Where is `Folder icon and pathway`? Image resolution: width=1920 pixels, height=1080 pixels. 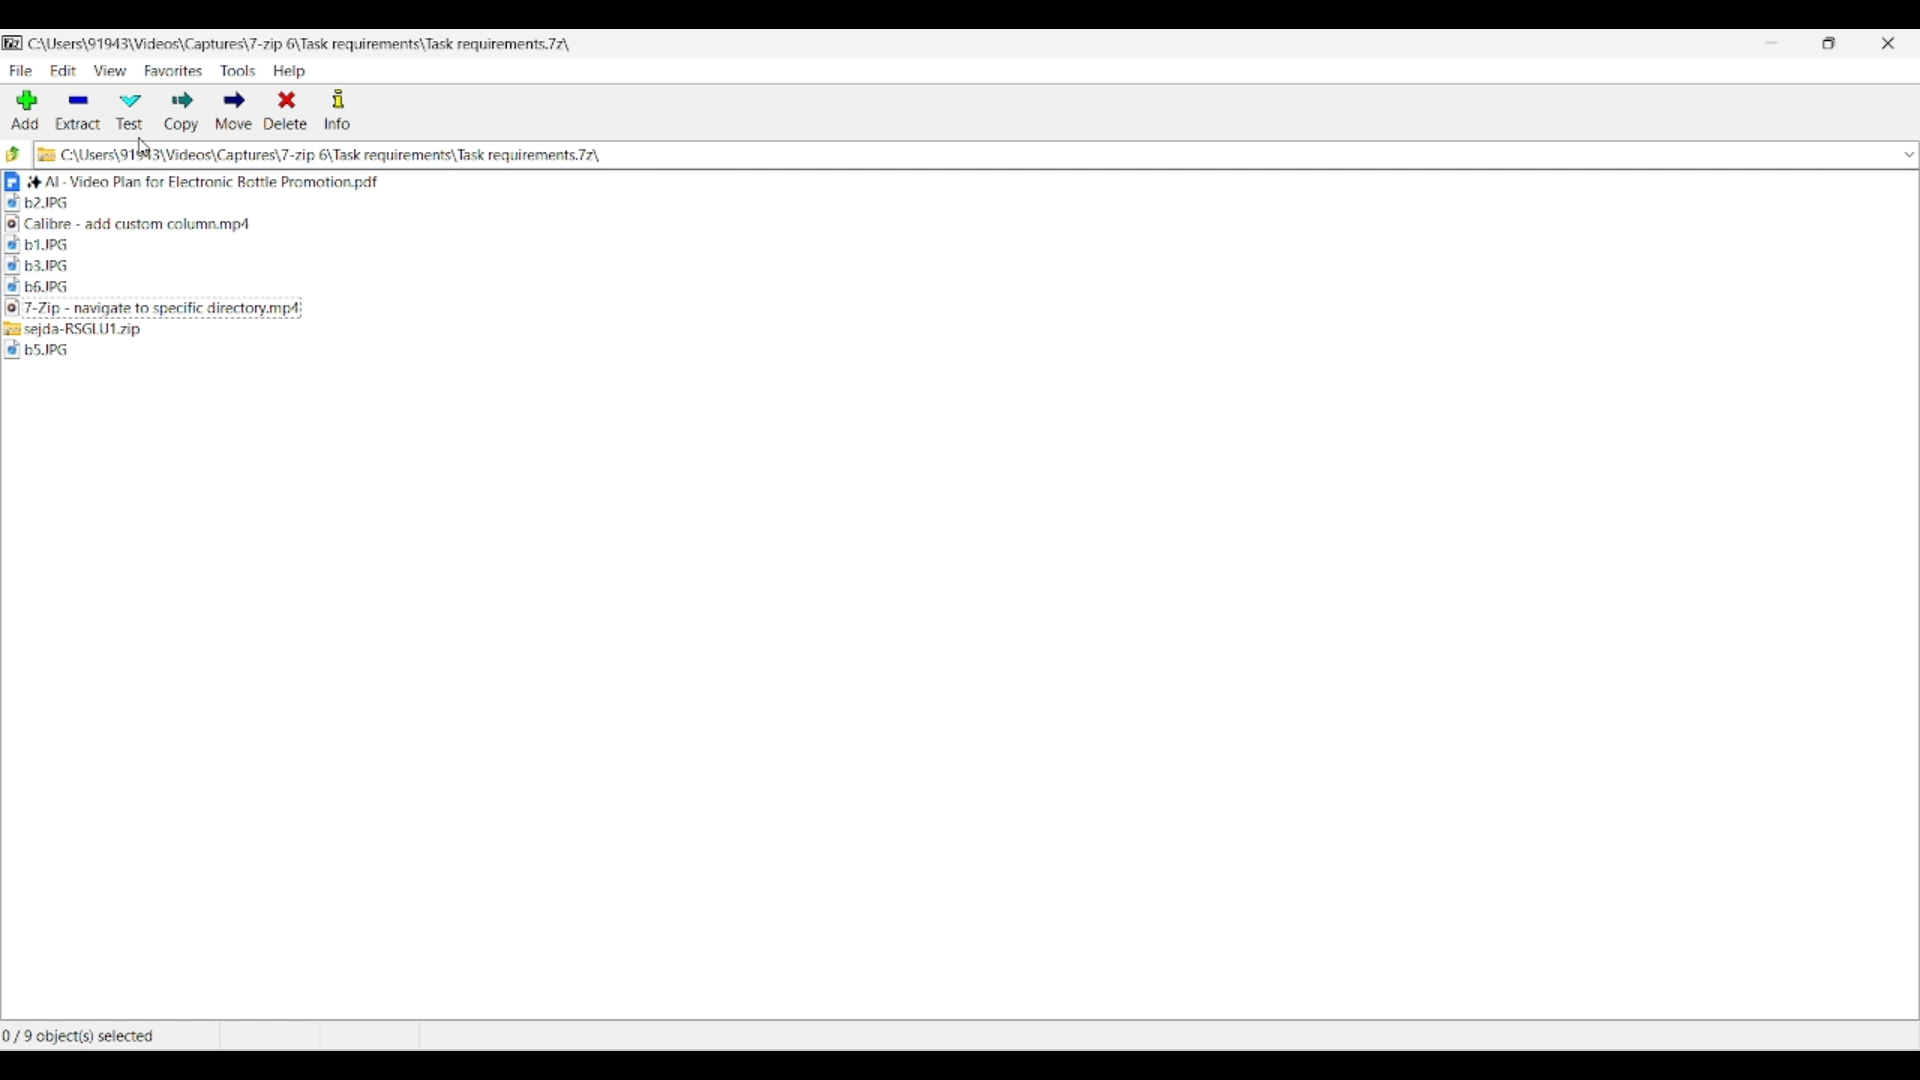 Folder icon and pathway is located at coordinates (320, 155).